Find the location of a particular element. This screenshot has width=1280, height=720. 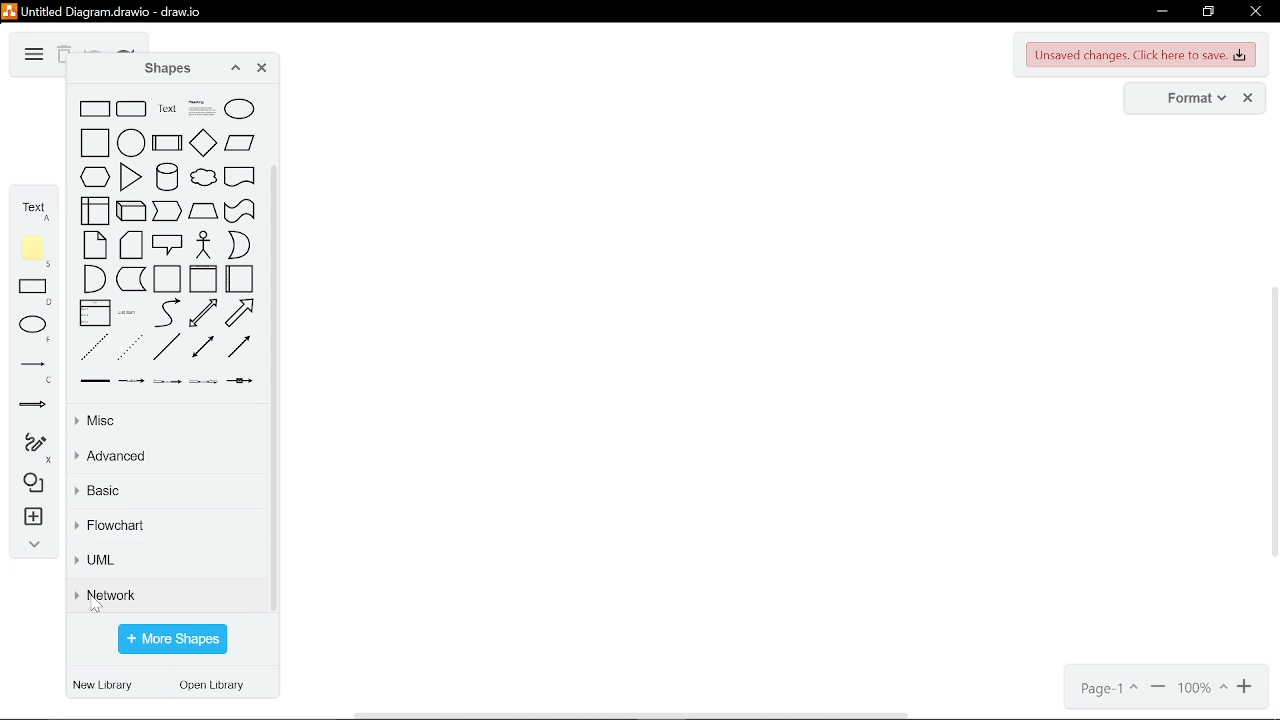

close is located at coordinates (262, 70).